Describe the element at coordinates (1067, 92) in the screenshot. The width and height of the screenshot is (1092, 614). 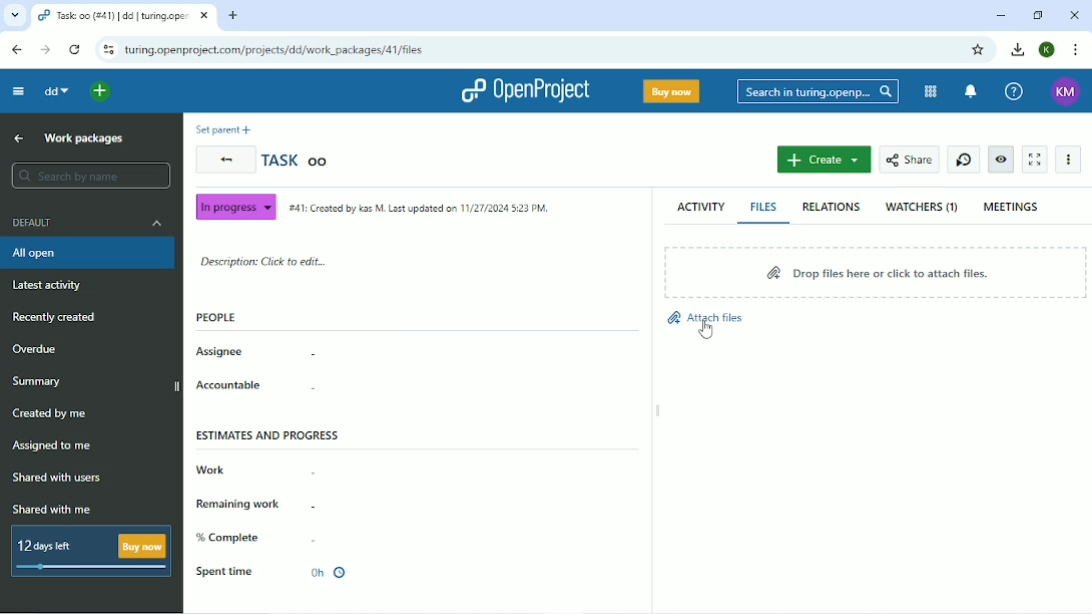
I see `KM` at that location.